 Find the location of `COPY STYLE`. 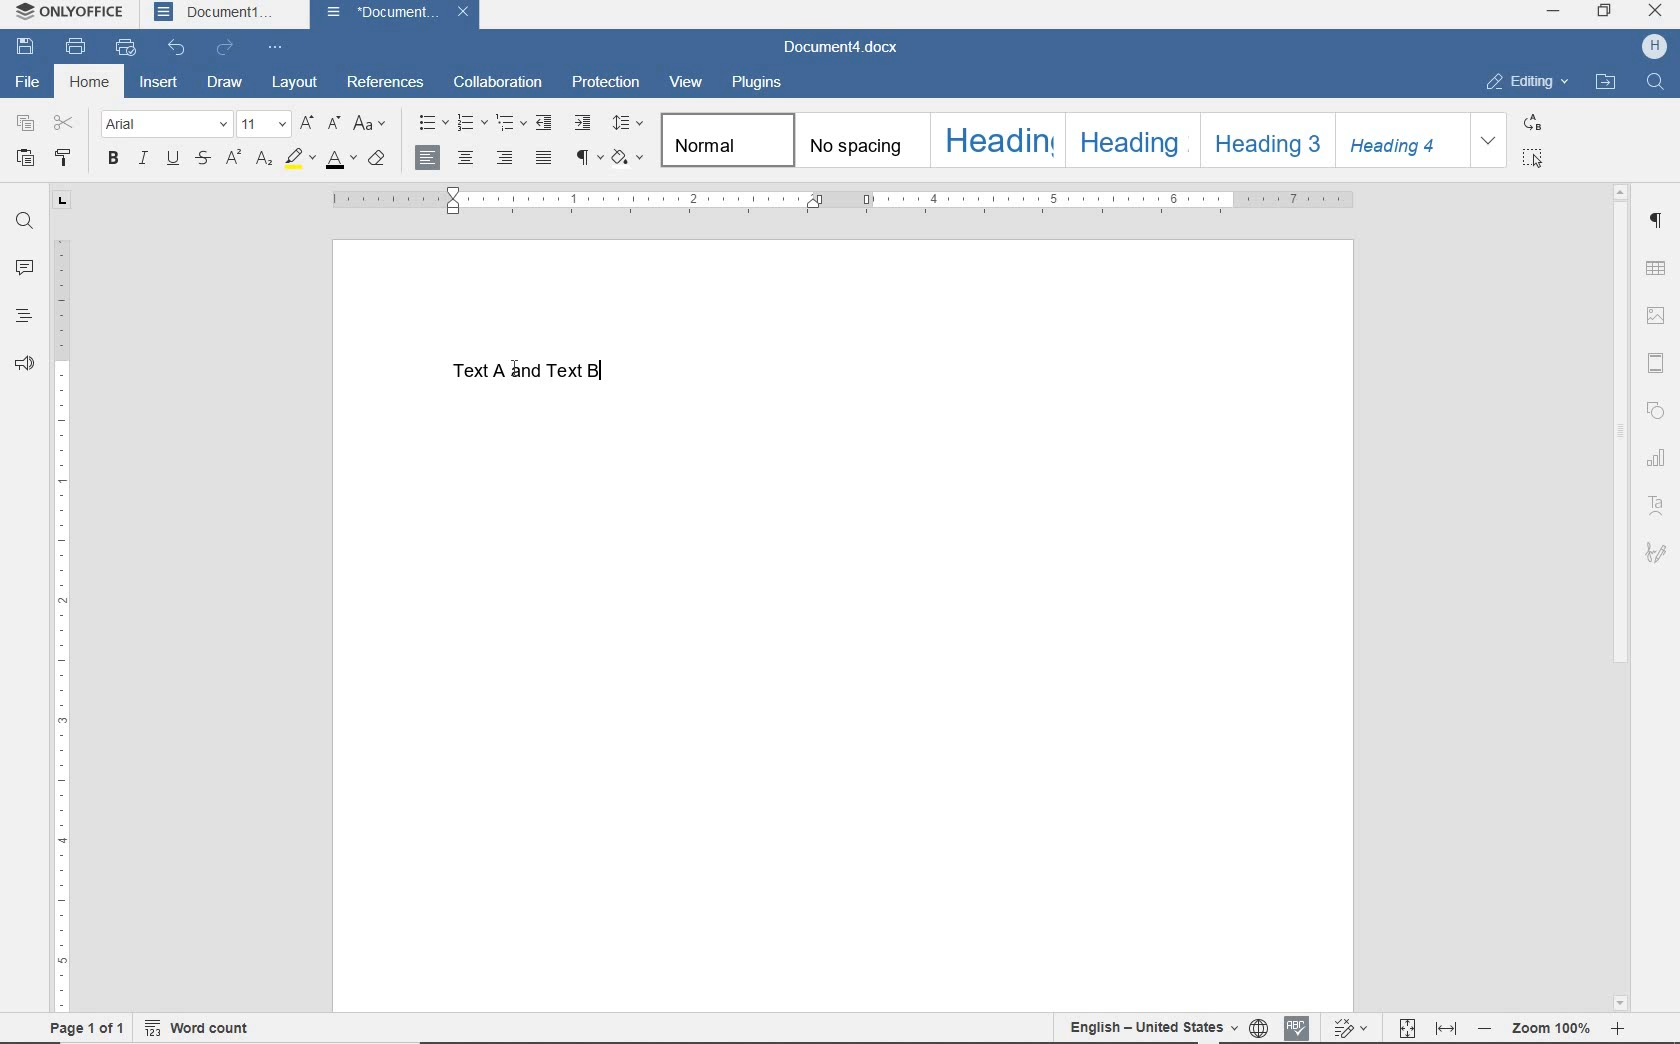

COPY STYLE is located at coordinates (68, 157).